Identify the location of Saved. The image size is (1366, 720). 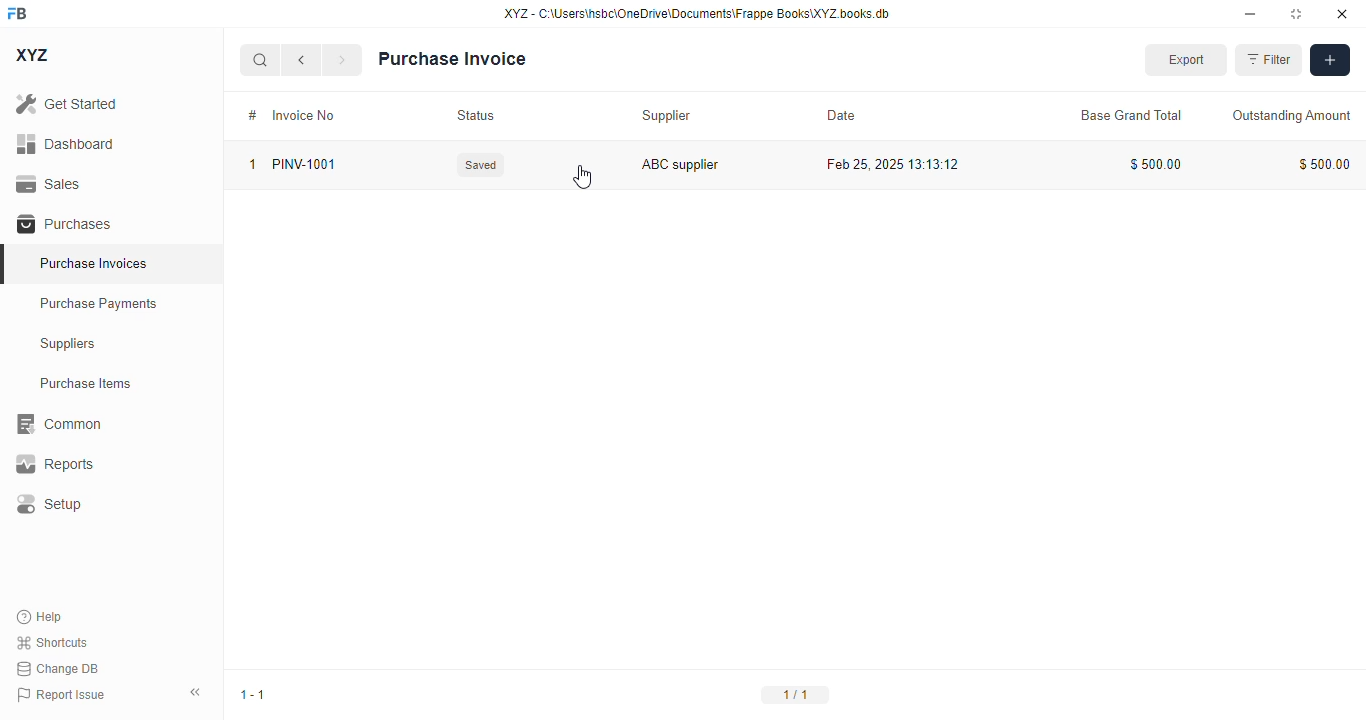
(480, 165).